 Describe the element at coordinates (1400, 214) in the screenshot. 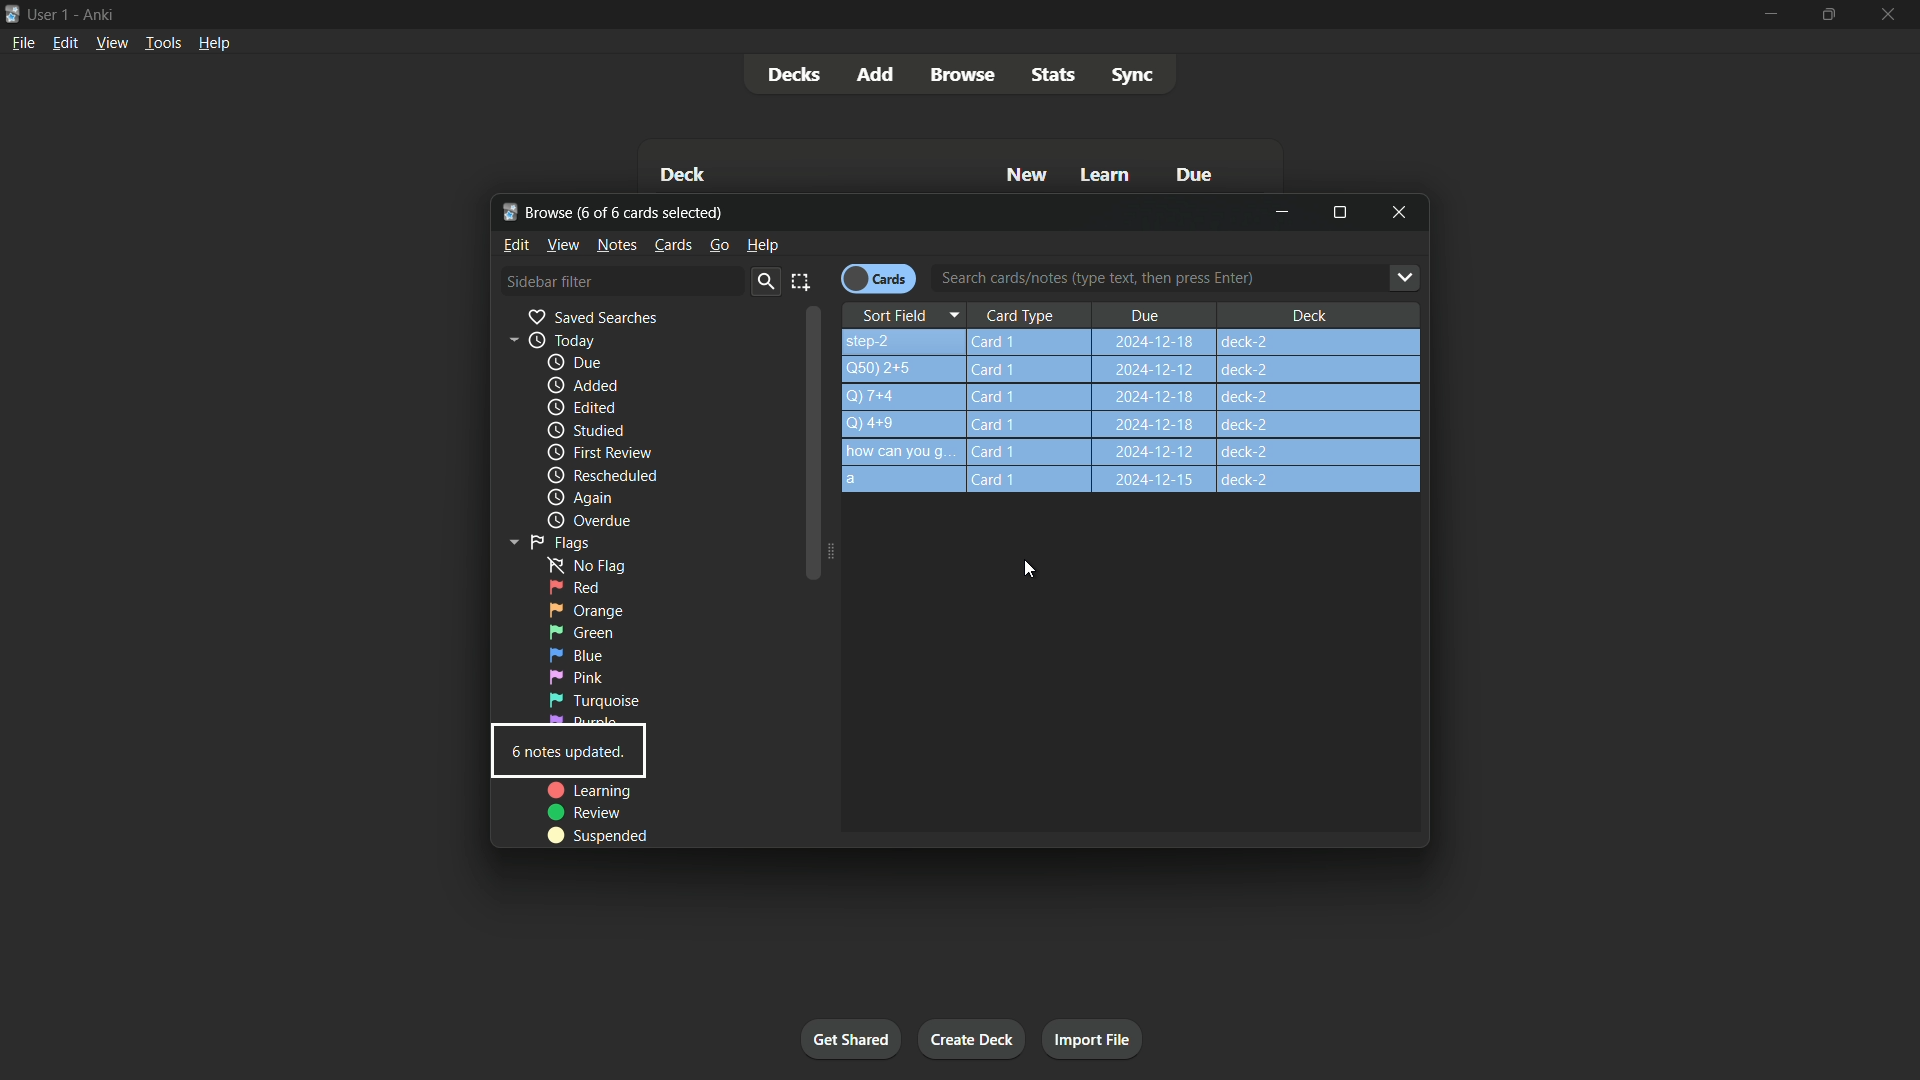

I see `Close browse` at that location.